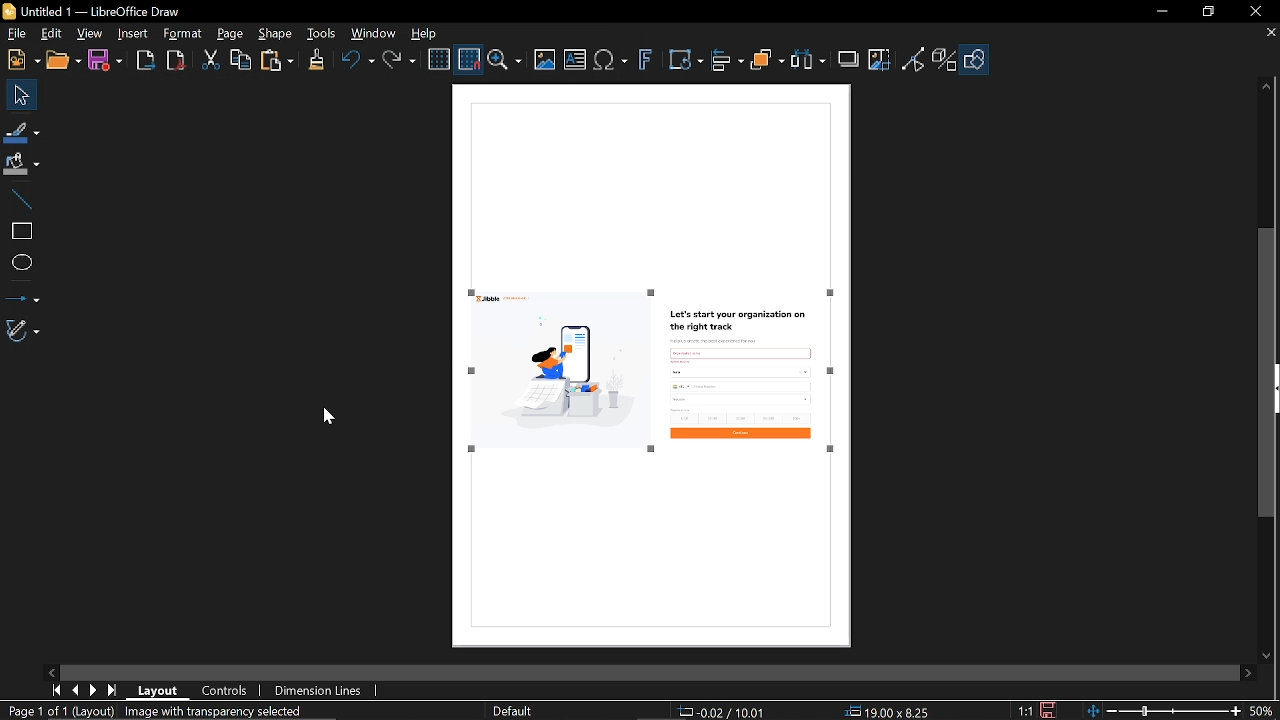 This screenshot has width=1280, height=720. What do you see at coordinates (611, 63) in the screenshot?
I see `insert equation` at bounding box center [611, 63].